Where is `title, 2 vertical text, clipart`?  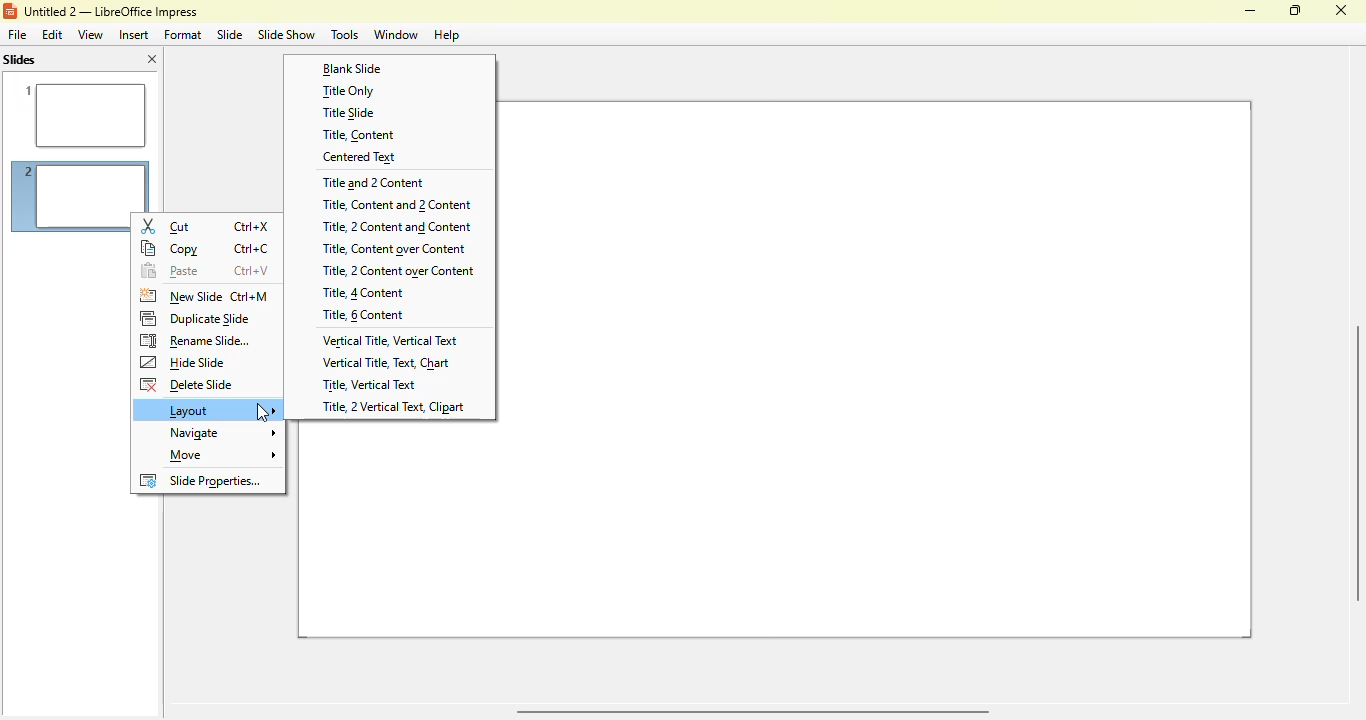
title, 2 vertical text, clipart is located at coordinates (394, 408).